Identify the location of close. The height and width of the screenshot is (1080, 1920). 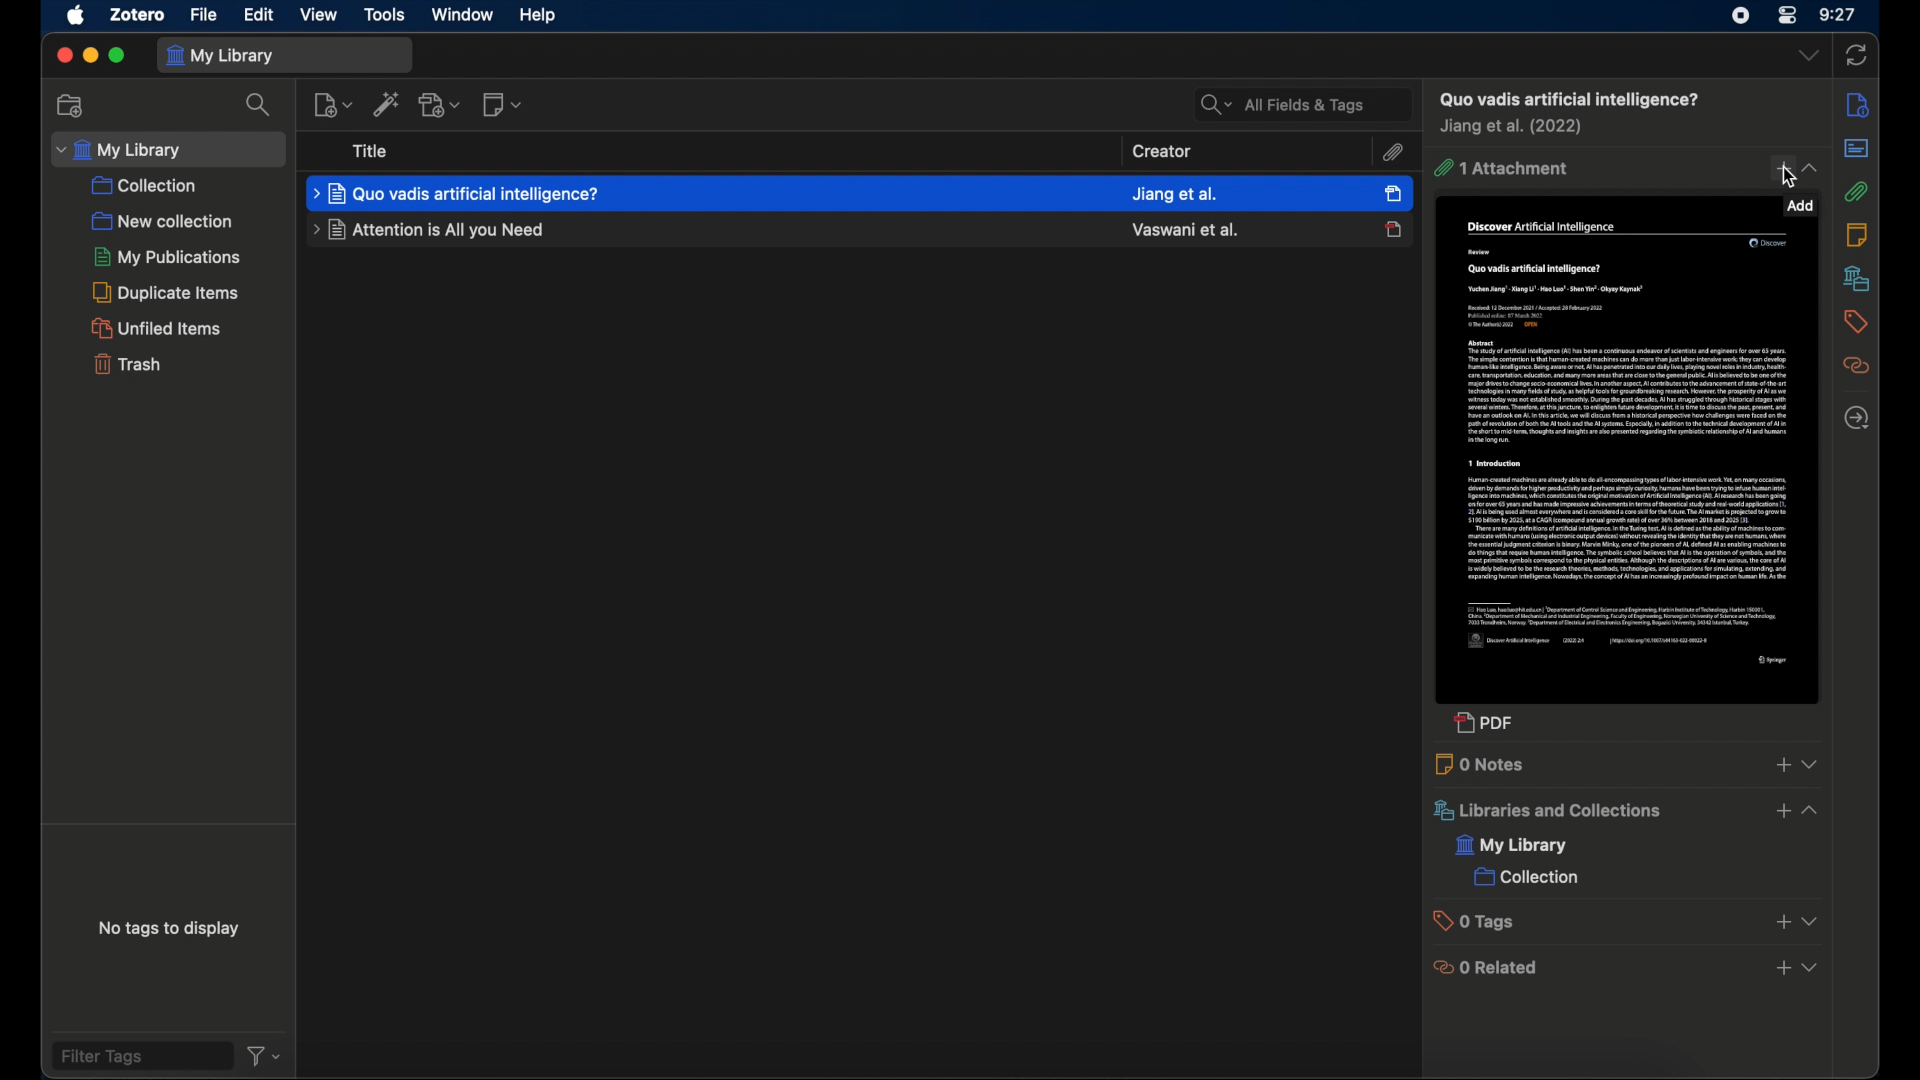
(61, 56).